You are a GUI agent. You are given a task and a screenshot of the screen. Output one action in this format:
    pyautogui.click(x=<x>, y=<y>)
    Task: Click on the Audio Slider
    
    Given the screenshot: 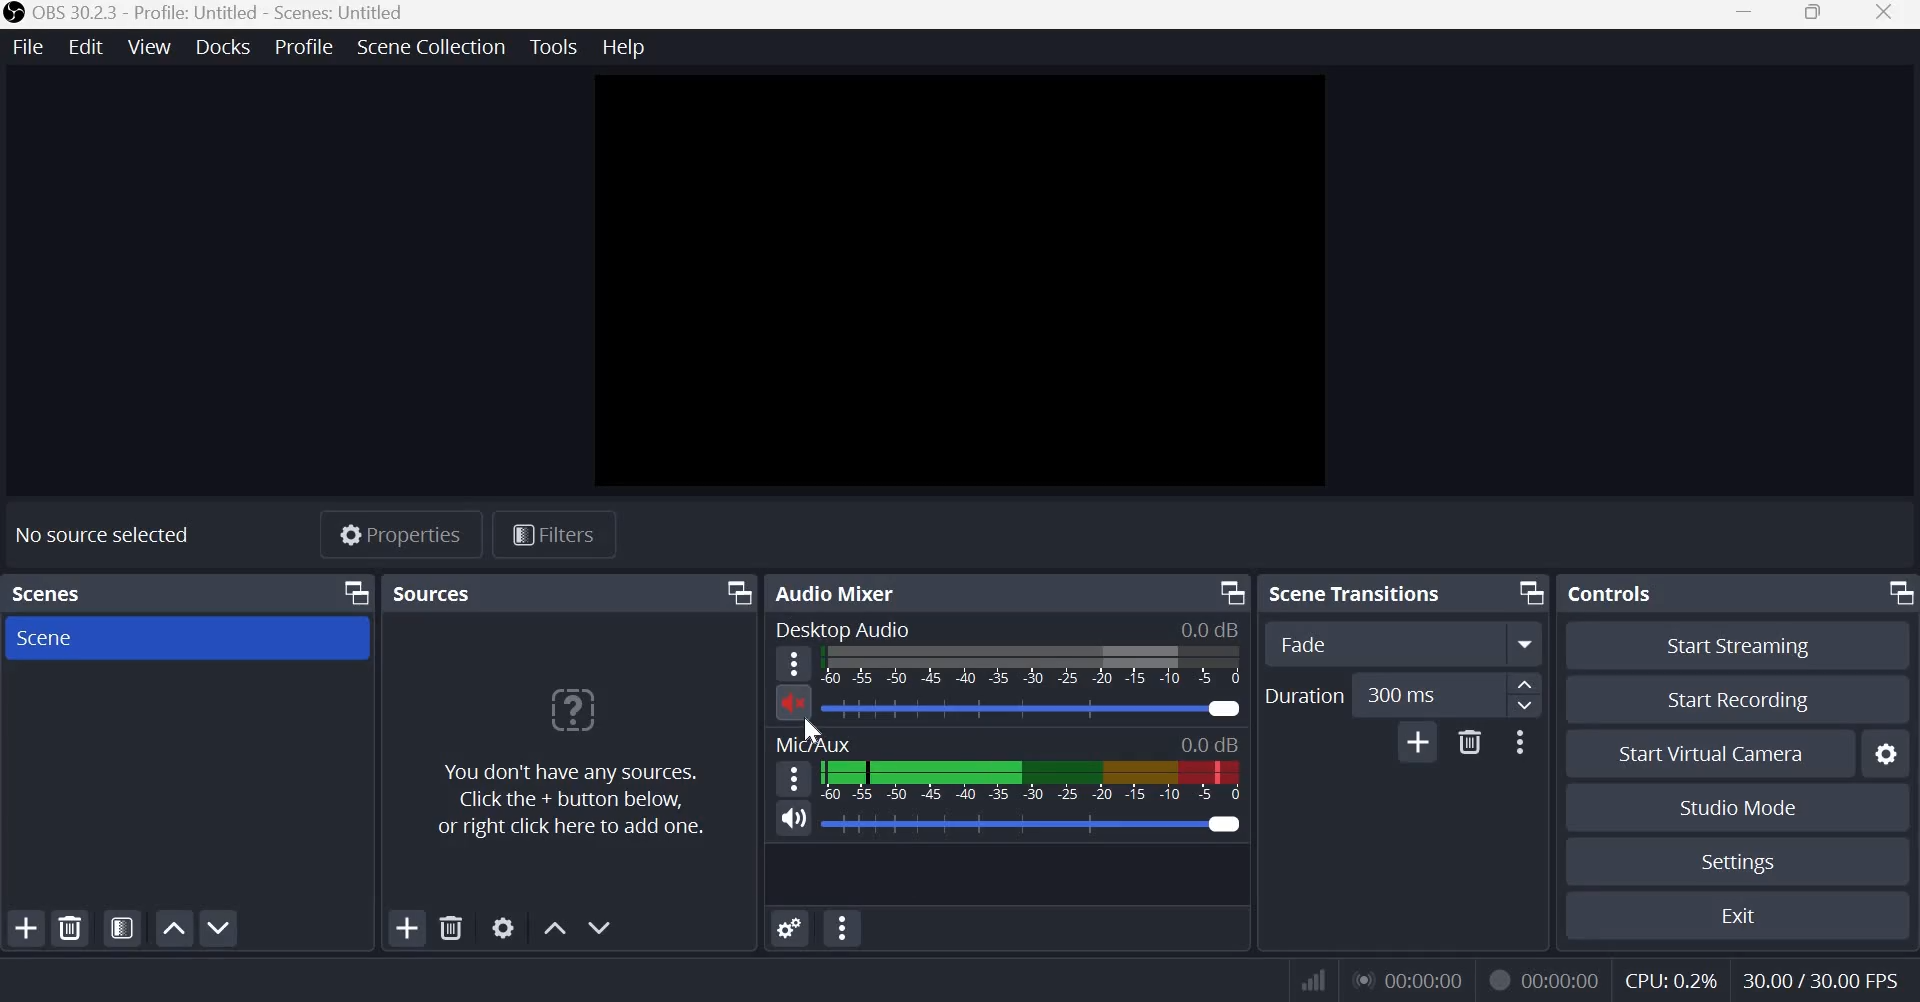 What is the action you would take?
    pyautogui.click(x=1223, y=824)
    